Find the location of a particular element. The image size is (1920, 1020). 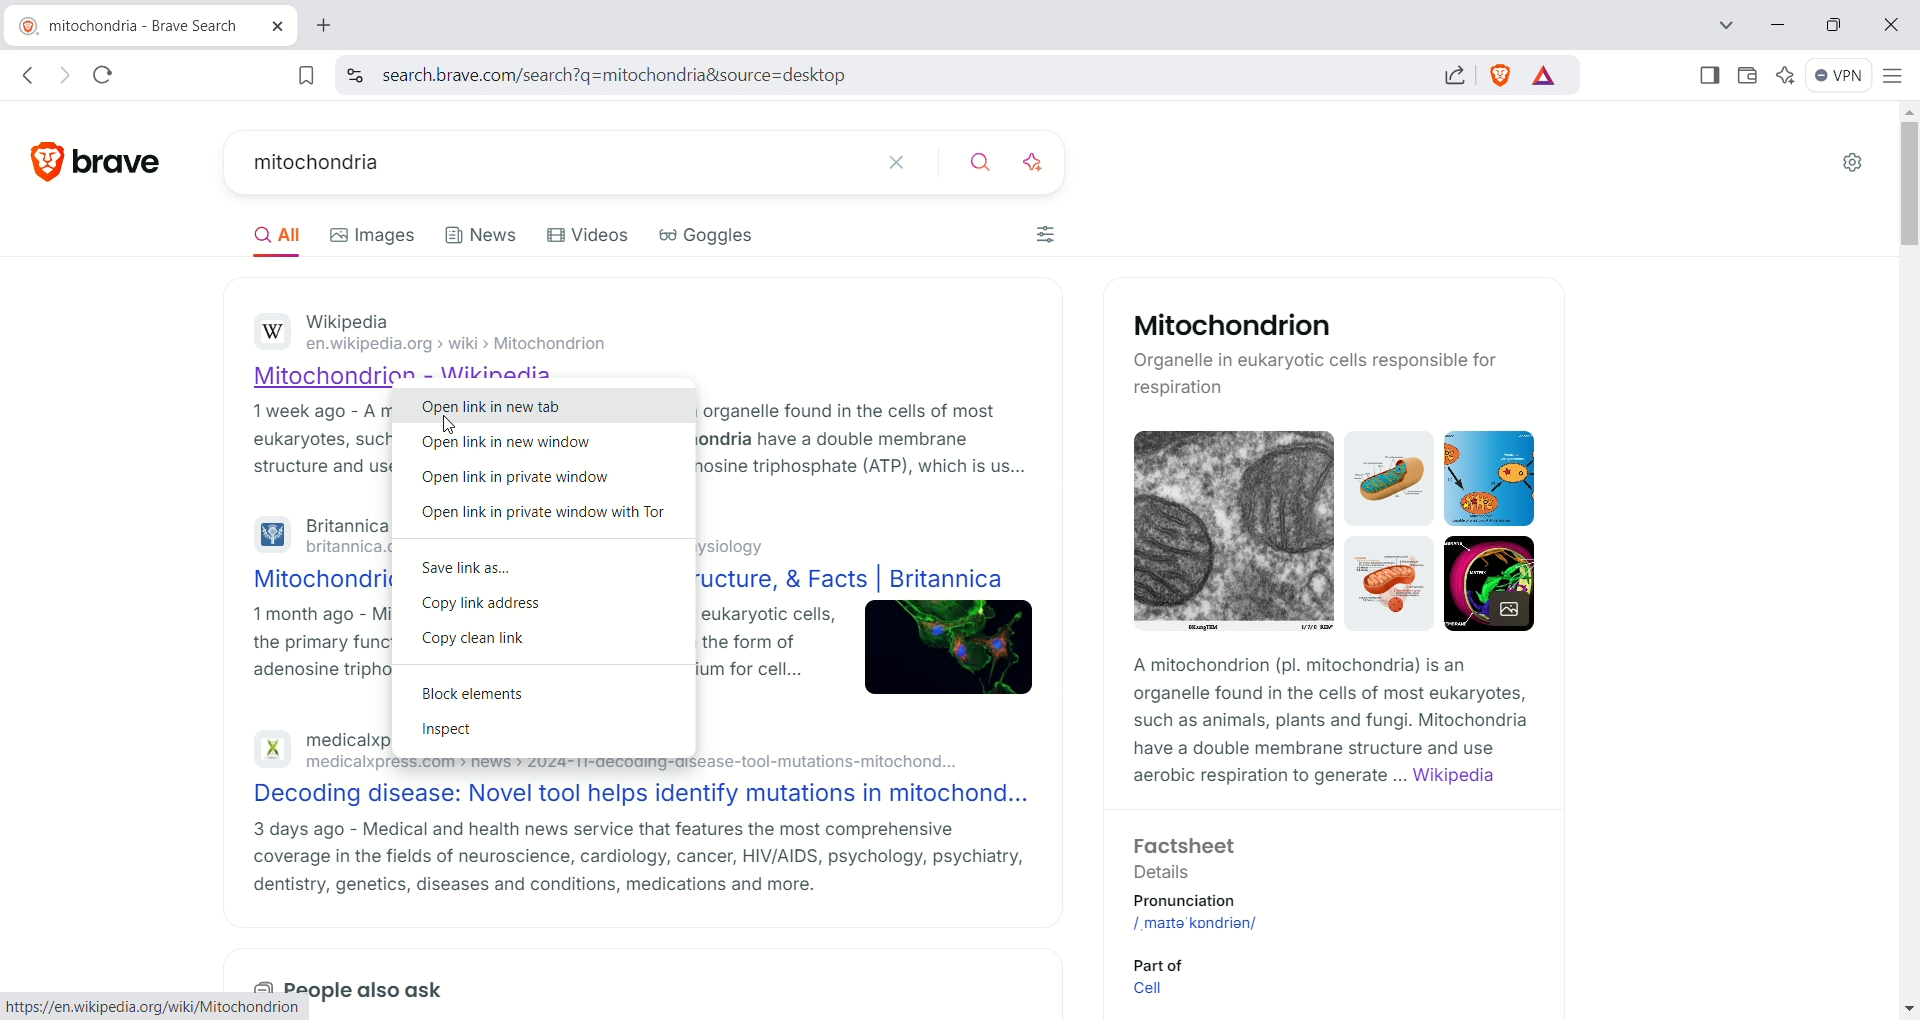

Part of is located at coordinates (1160, 965).